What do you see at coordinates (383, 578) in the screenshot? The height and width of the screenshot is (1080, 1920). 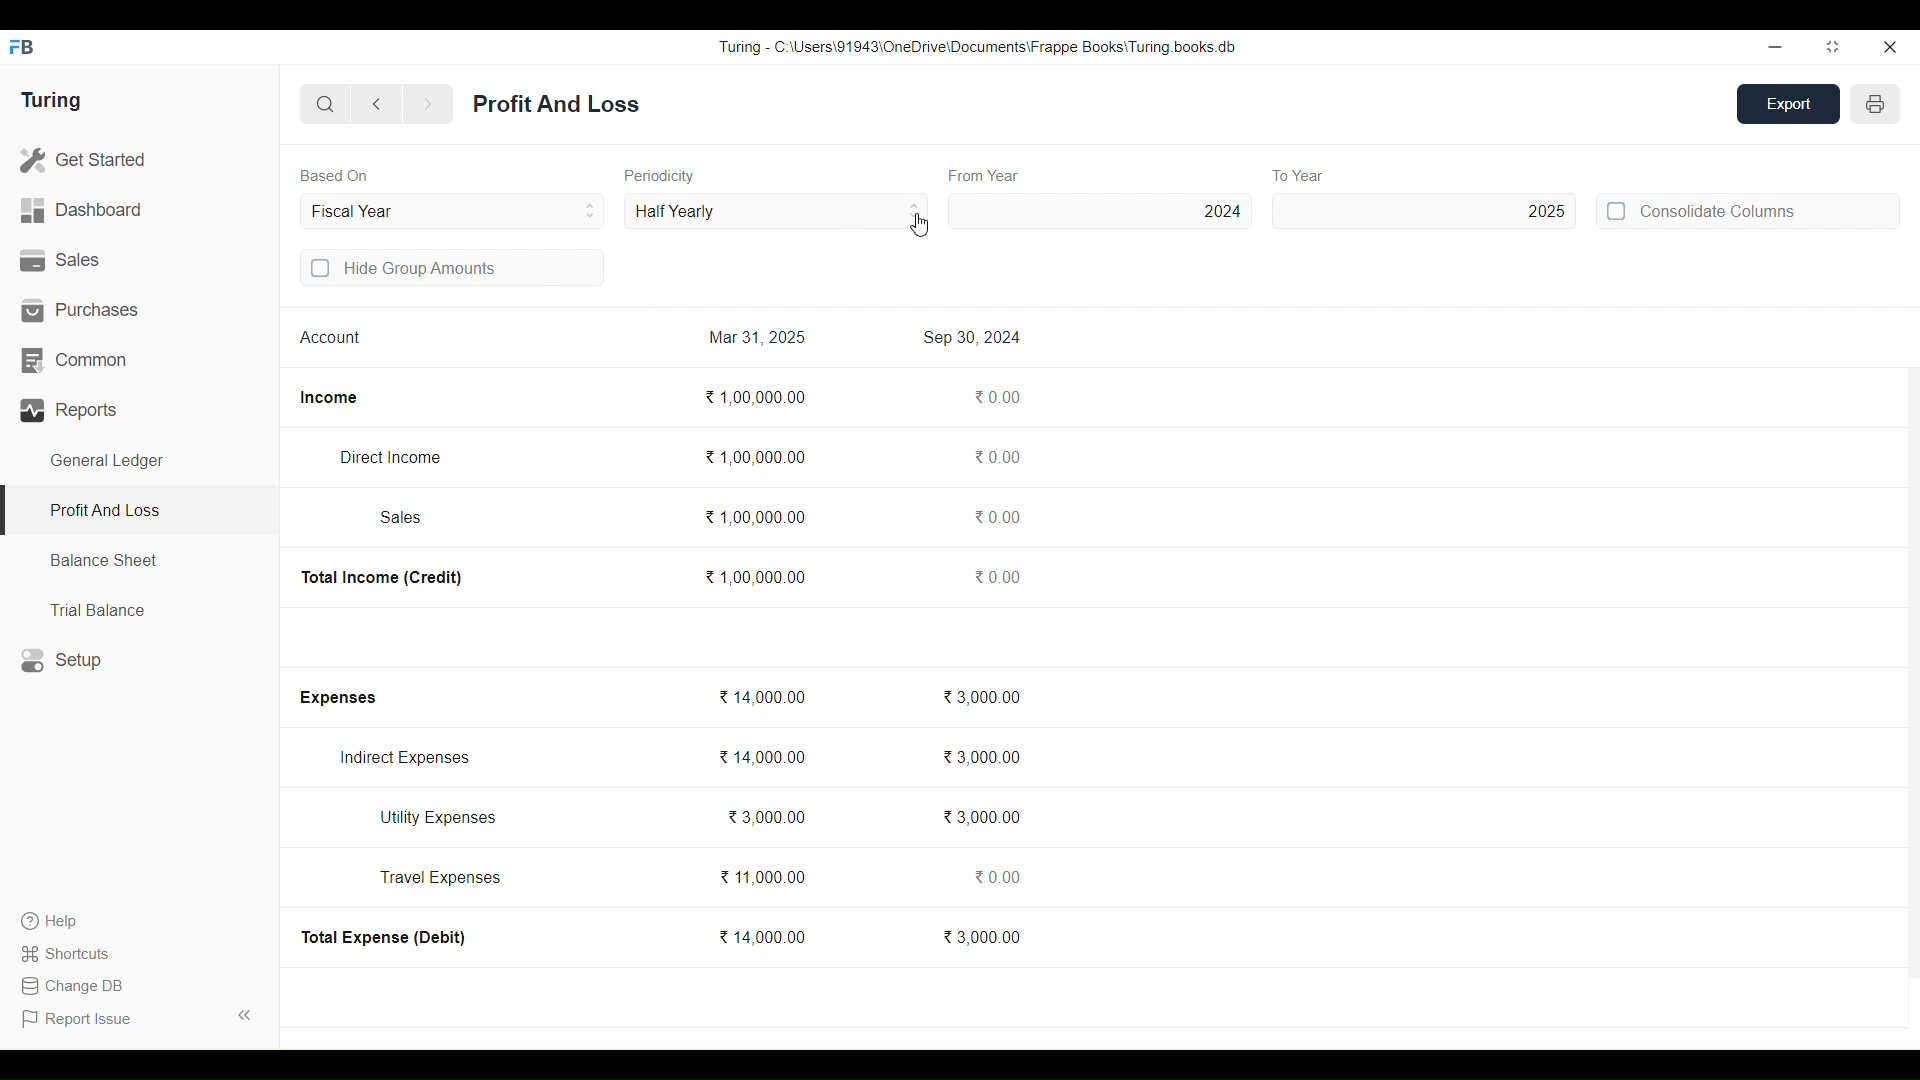 I see `Total Income (Credit)` at bounding box center [383, 578].